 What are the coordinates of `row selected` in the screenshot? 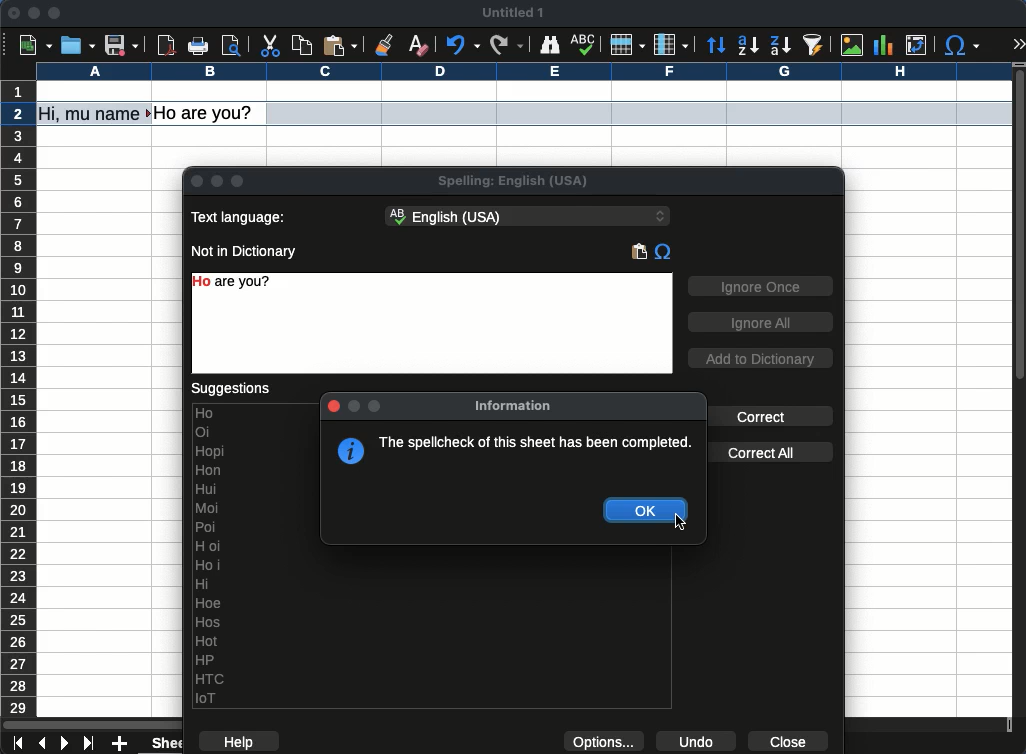 It's located at (639, 113).